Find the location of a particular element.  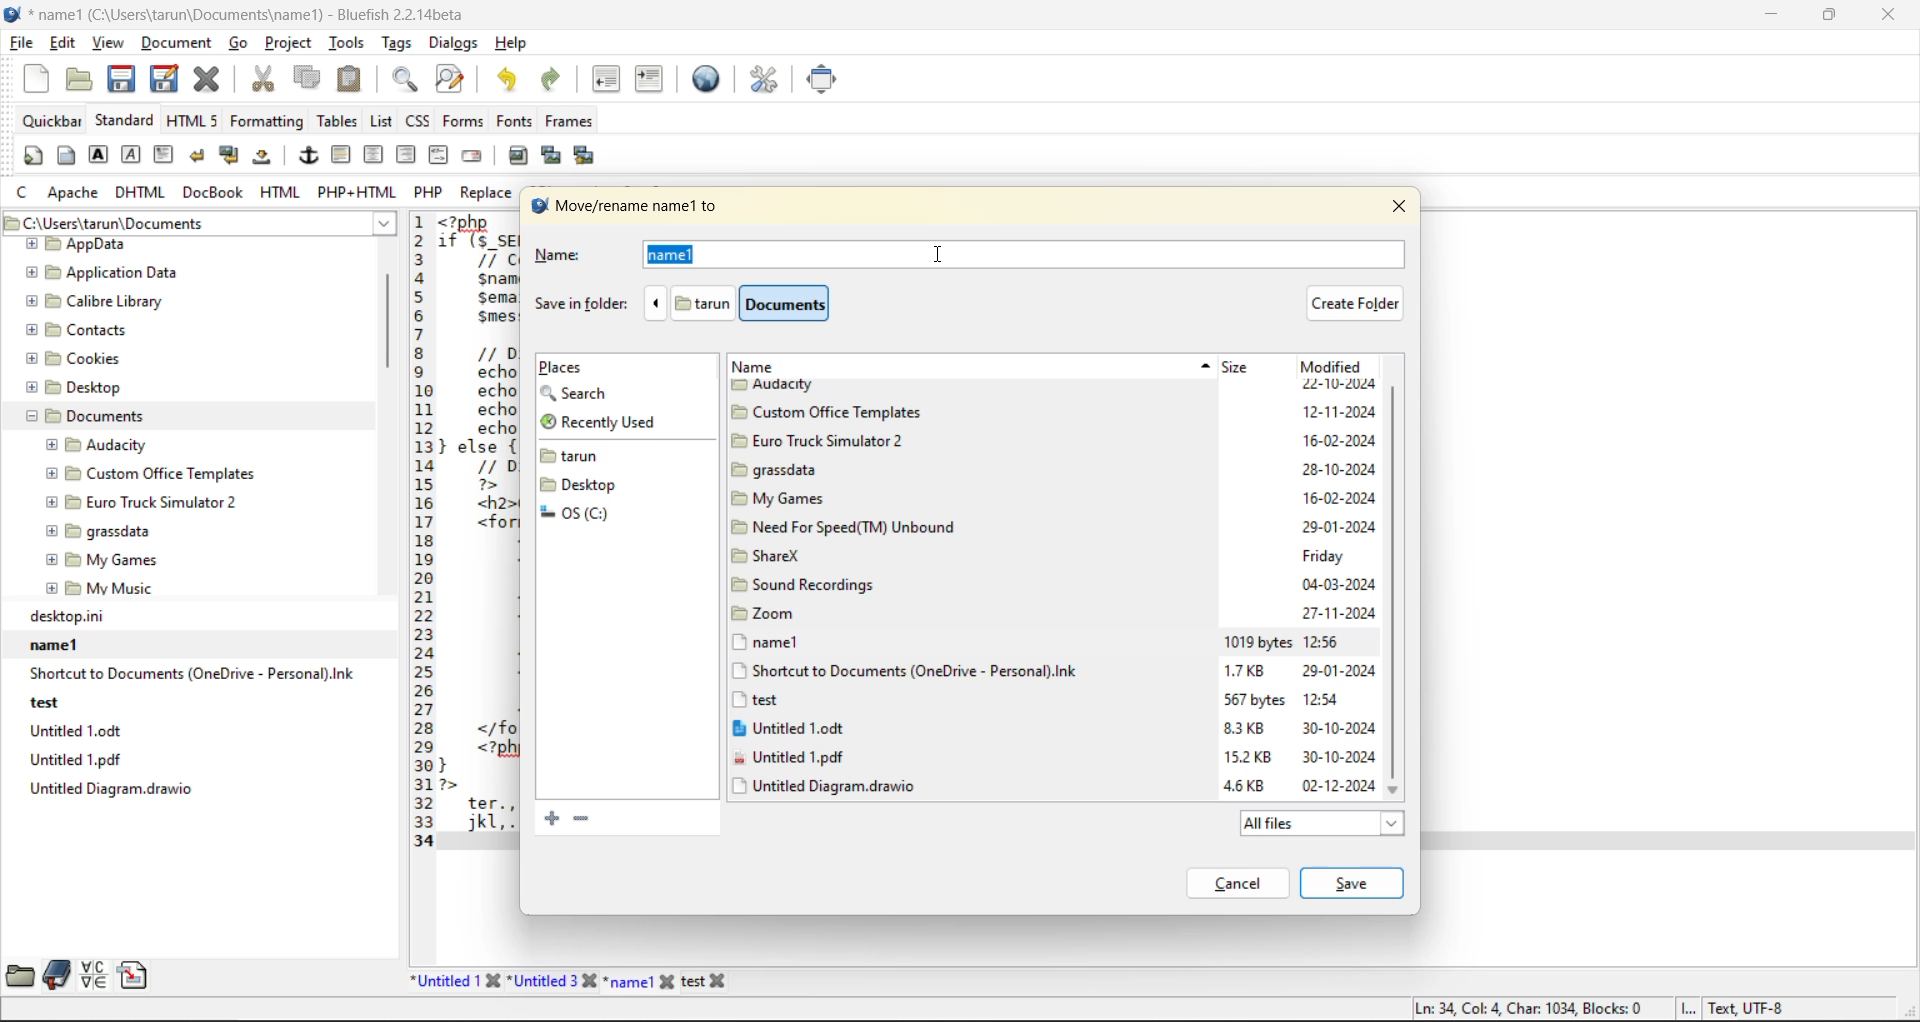

right justify is located at coordinates (407, 158).